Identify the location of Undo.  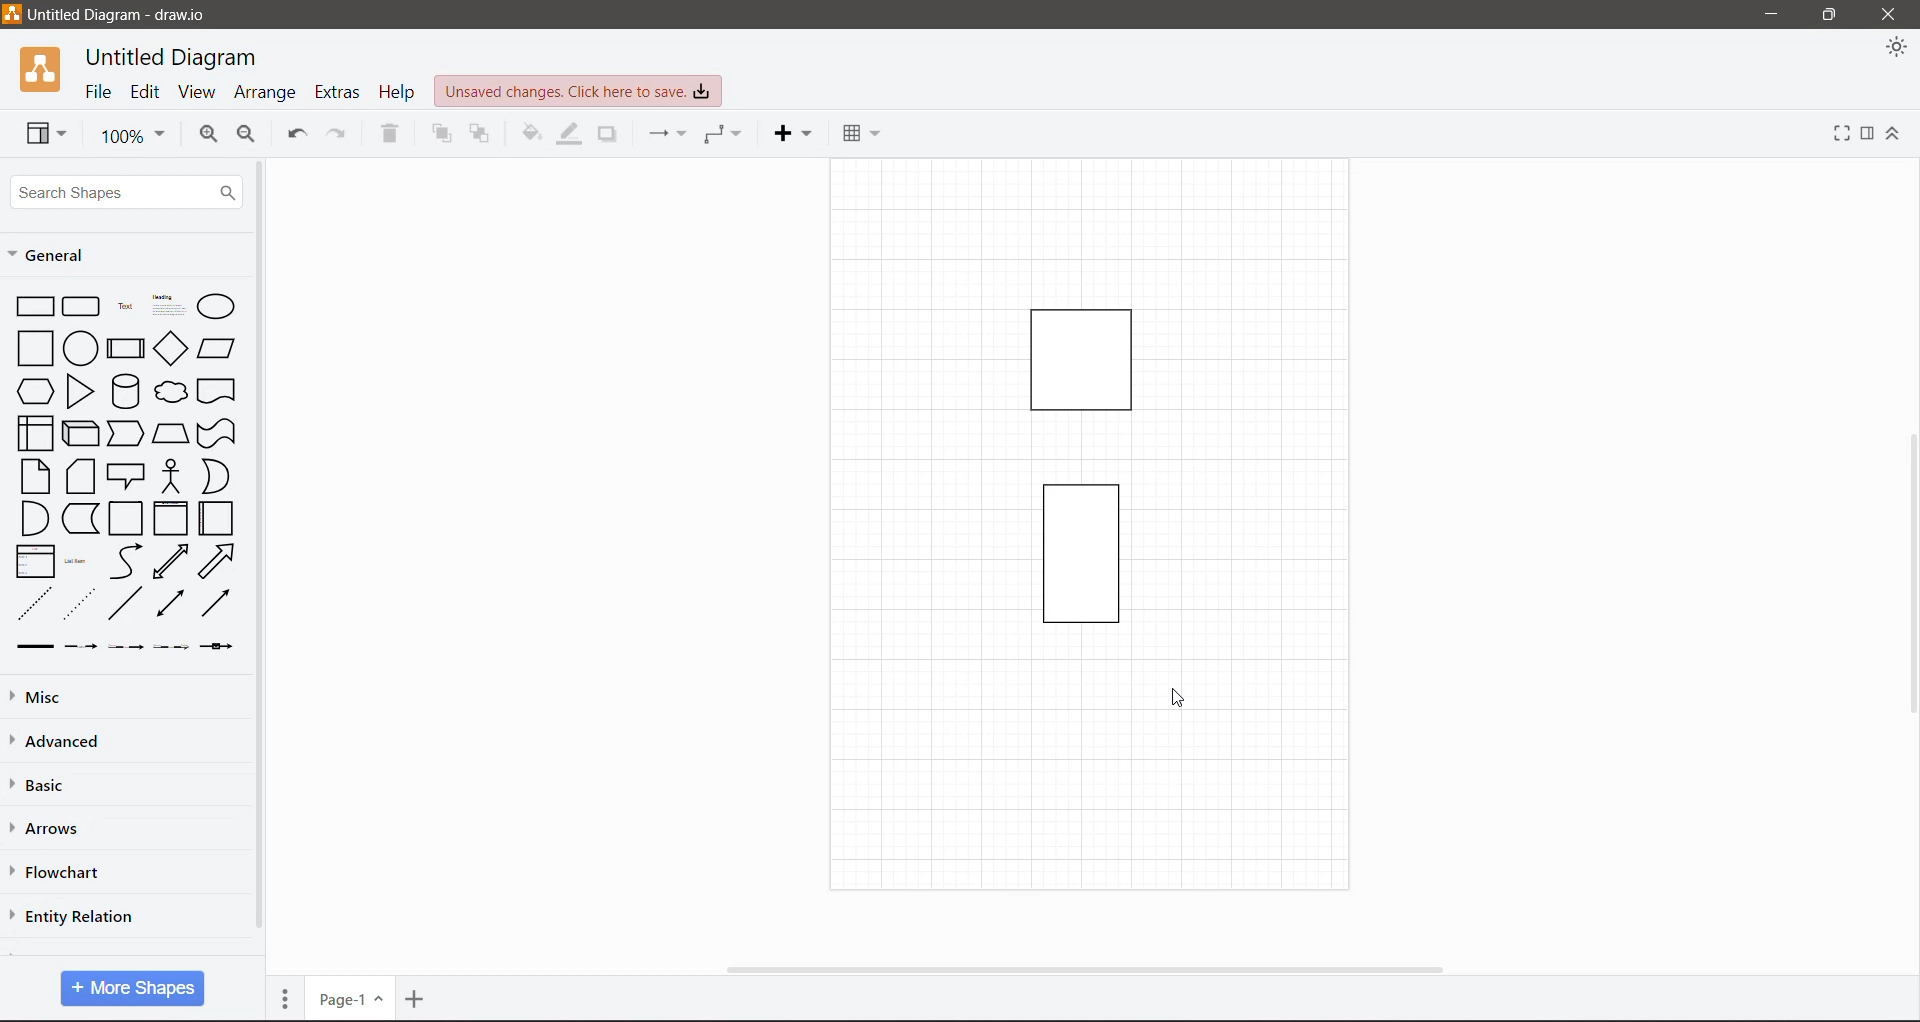
(297, 134).